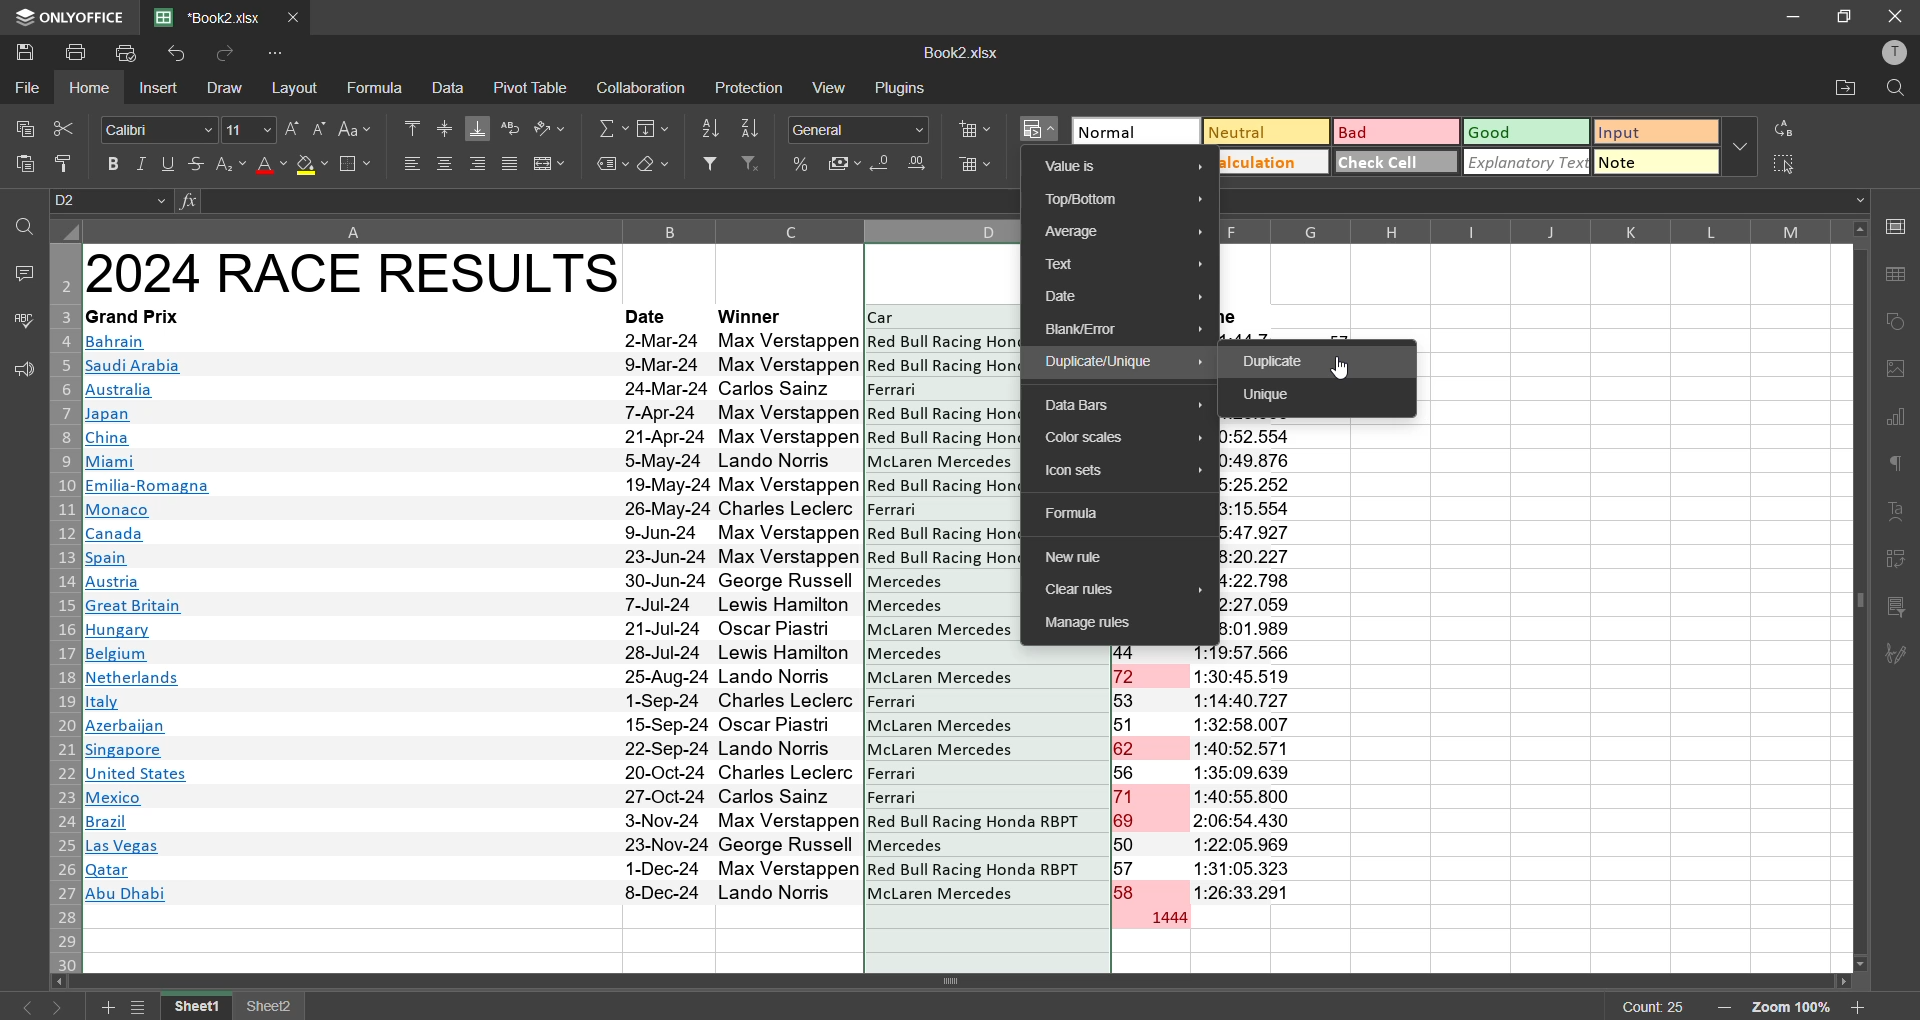 Image resolution: width=1920 pixels, height=1020 pixels. Describe the element at coordinates (1387, 136) in the screenshot. I see `bad` at that location.